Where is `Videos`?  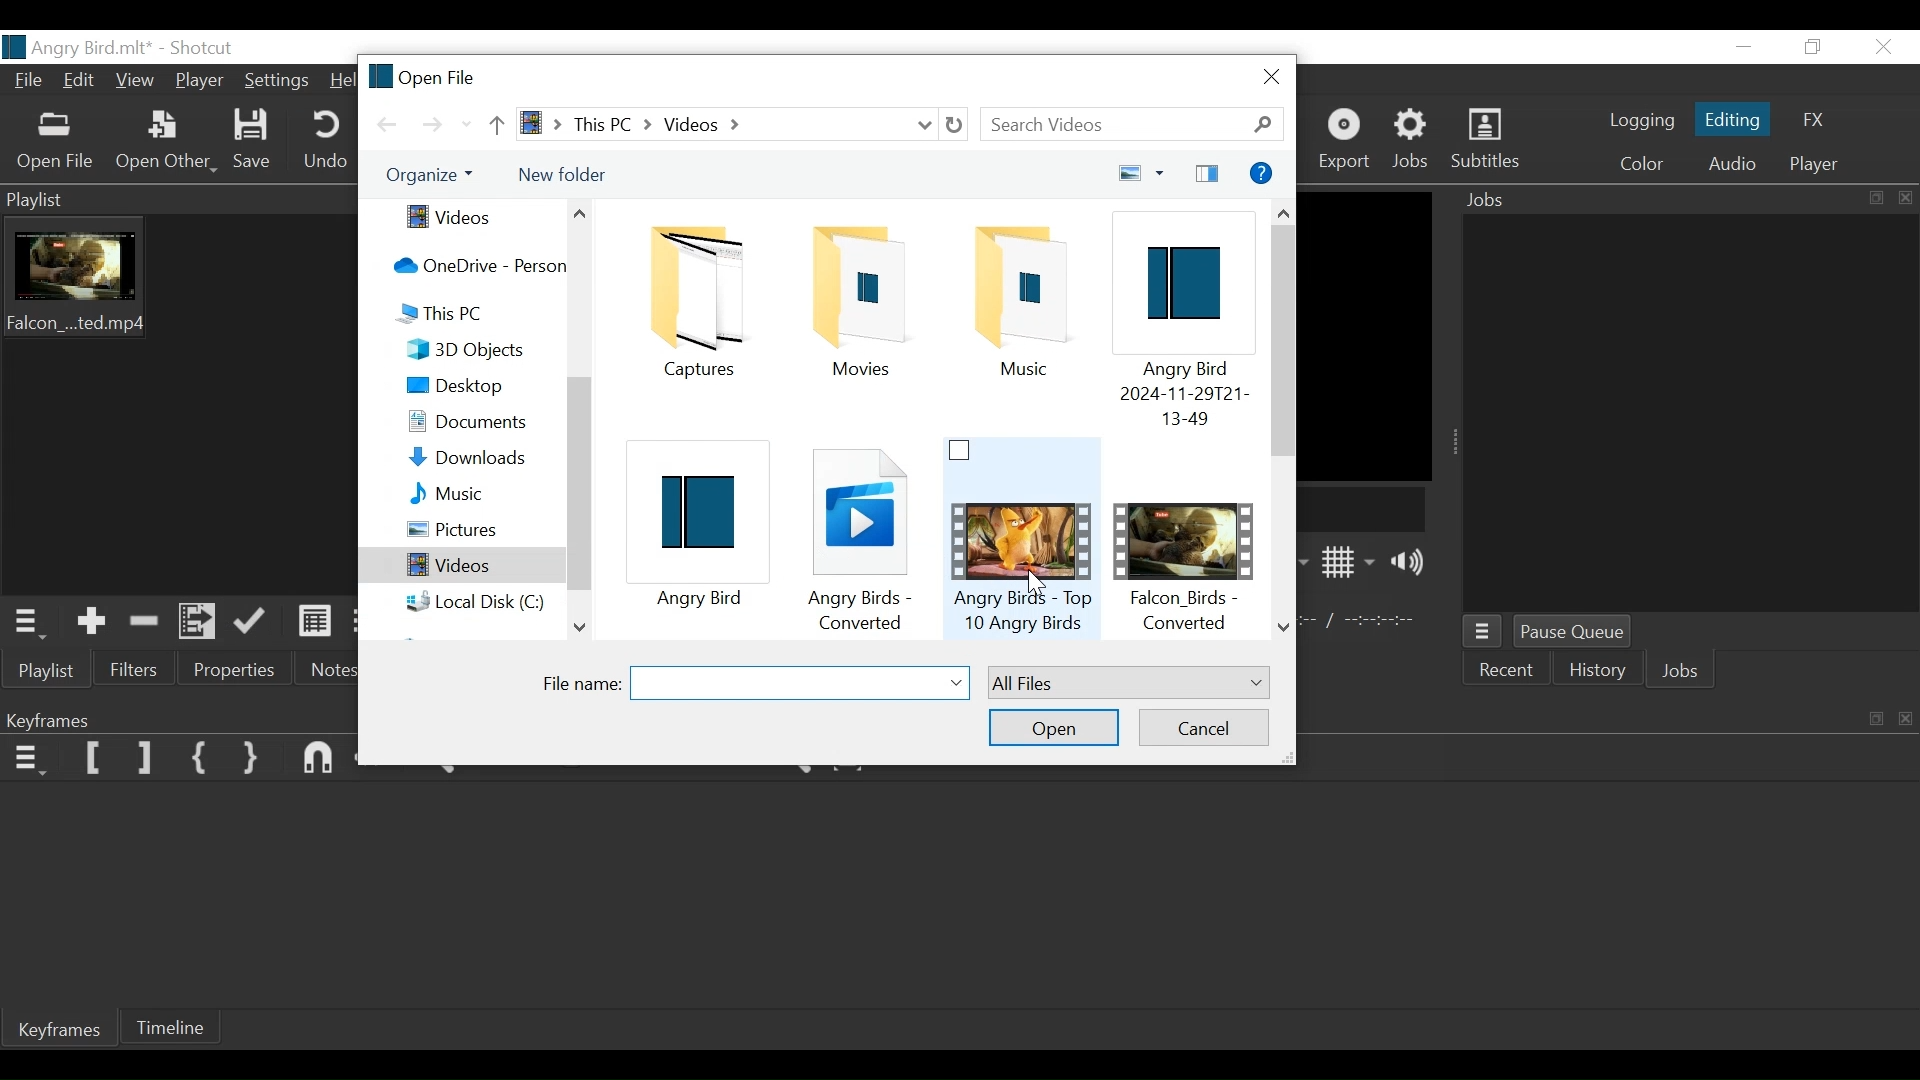 Videos is located at coordinates (461, 564).